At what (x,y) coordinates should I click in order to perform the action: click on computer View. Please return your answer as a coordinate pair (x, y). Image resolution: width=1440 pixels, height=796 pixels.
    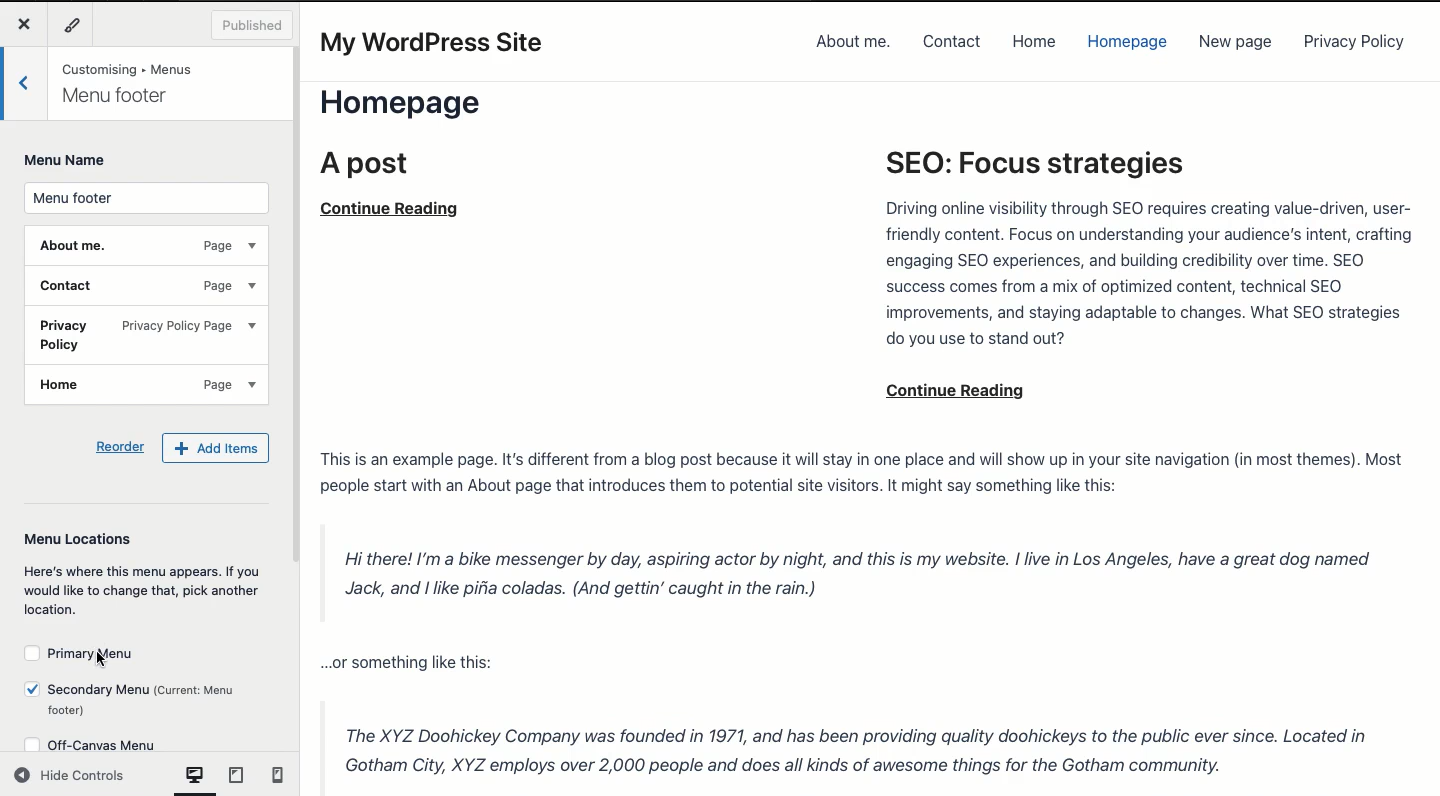
    Looking at the image, I should click on (193, 779).